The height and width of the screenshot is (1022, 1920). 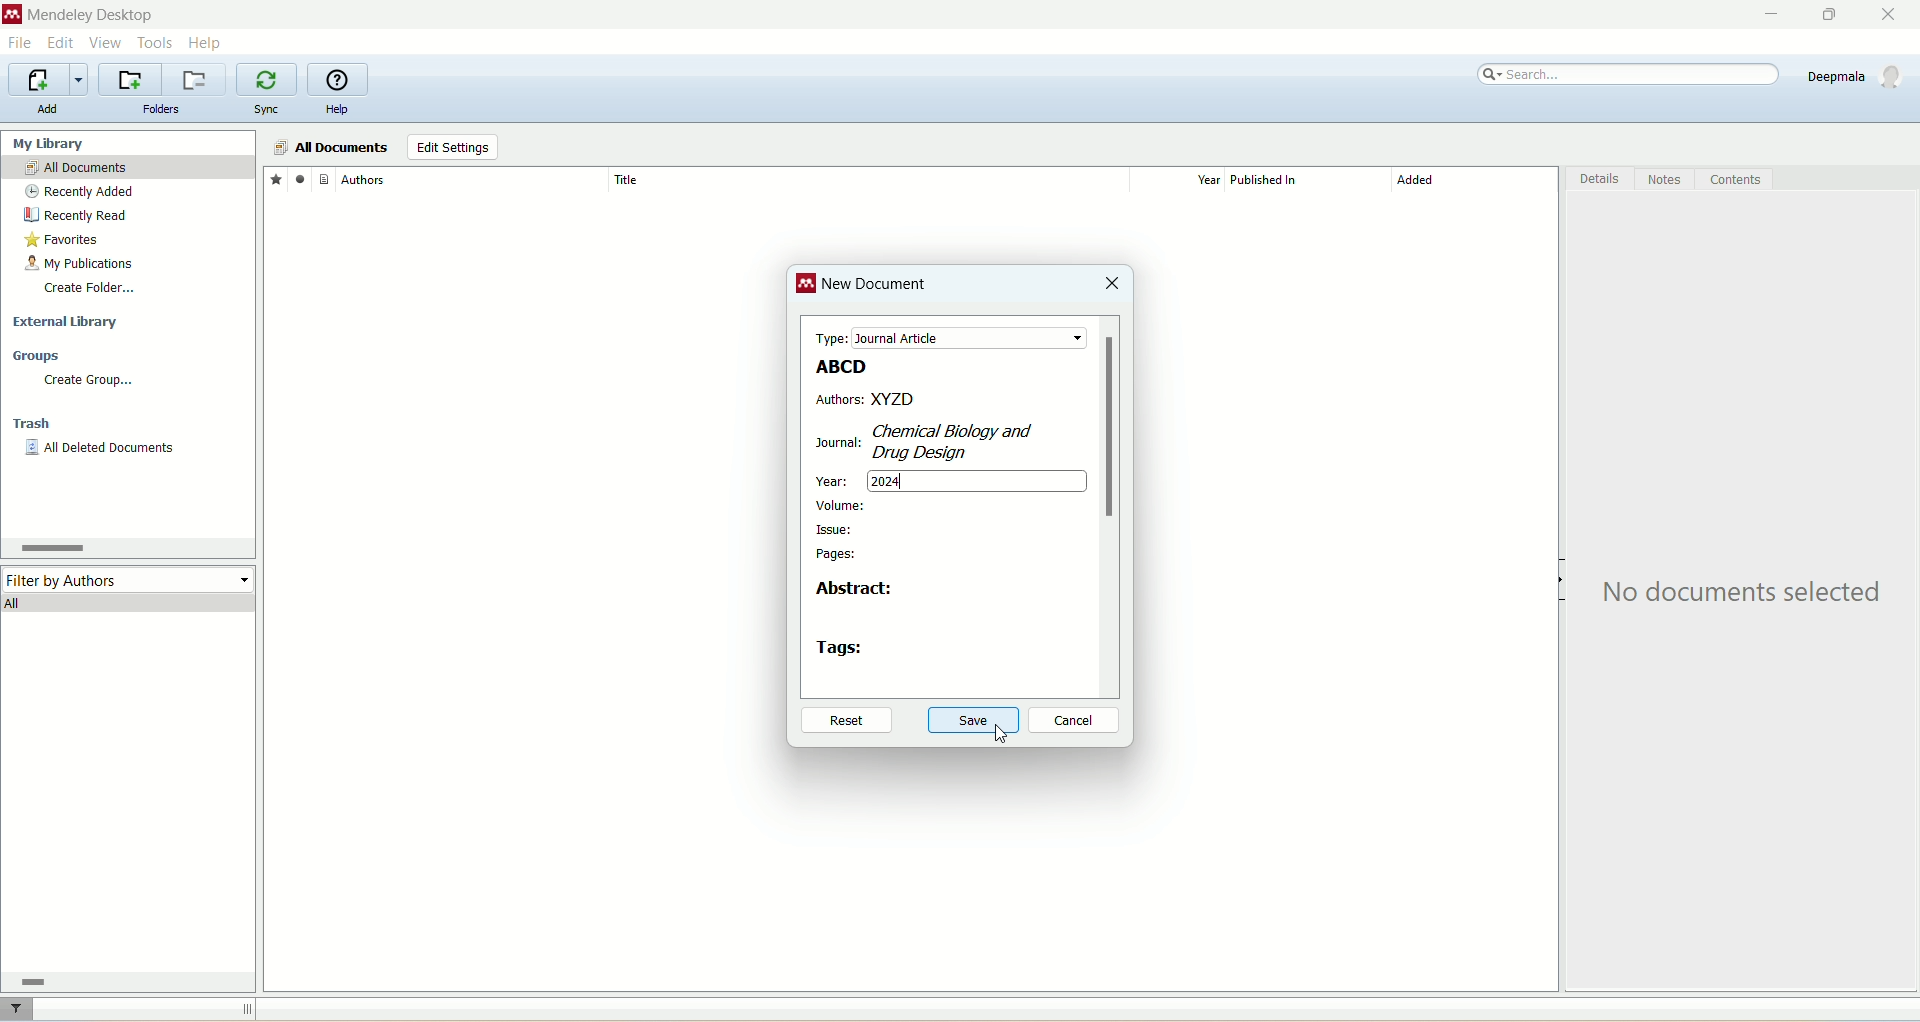 I want to click on all documents, so click(x=330, y=148).